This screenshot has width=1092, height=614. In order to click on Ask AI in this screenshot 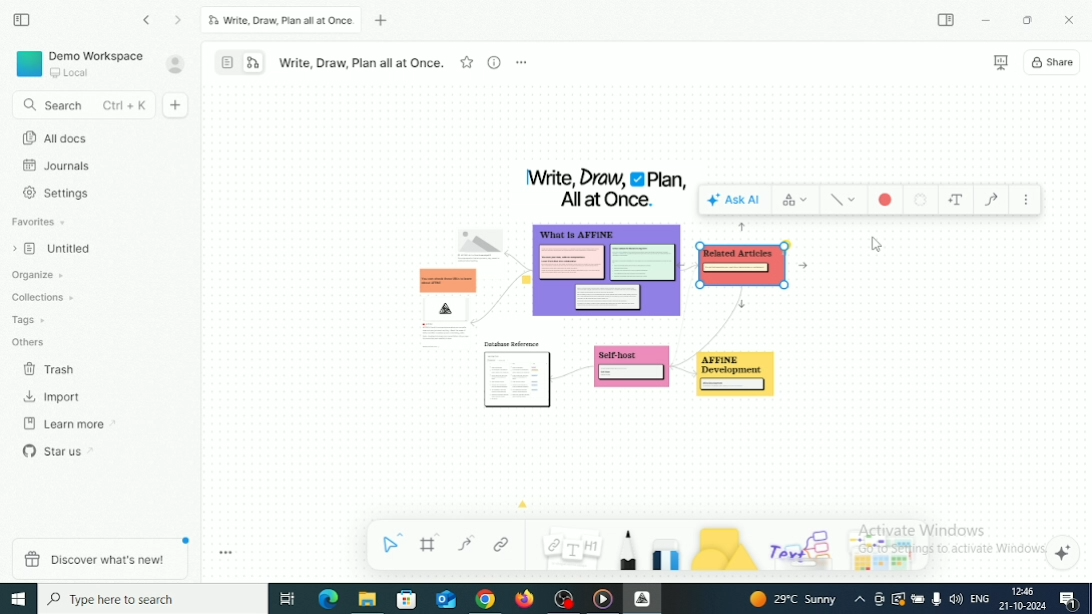, I will do `click(735, 199)`.